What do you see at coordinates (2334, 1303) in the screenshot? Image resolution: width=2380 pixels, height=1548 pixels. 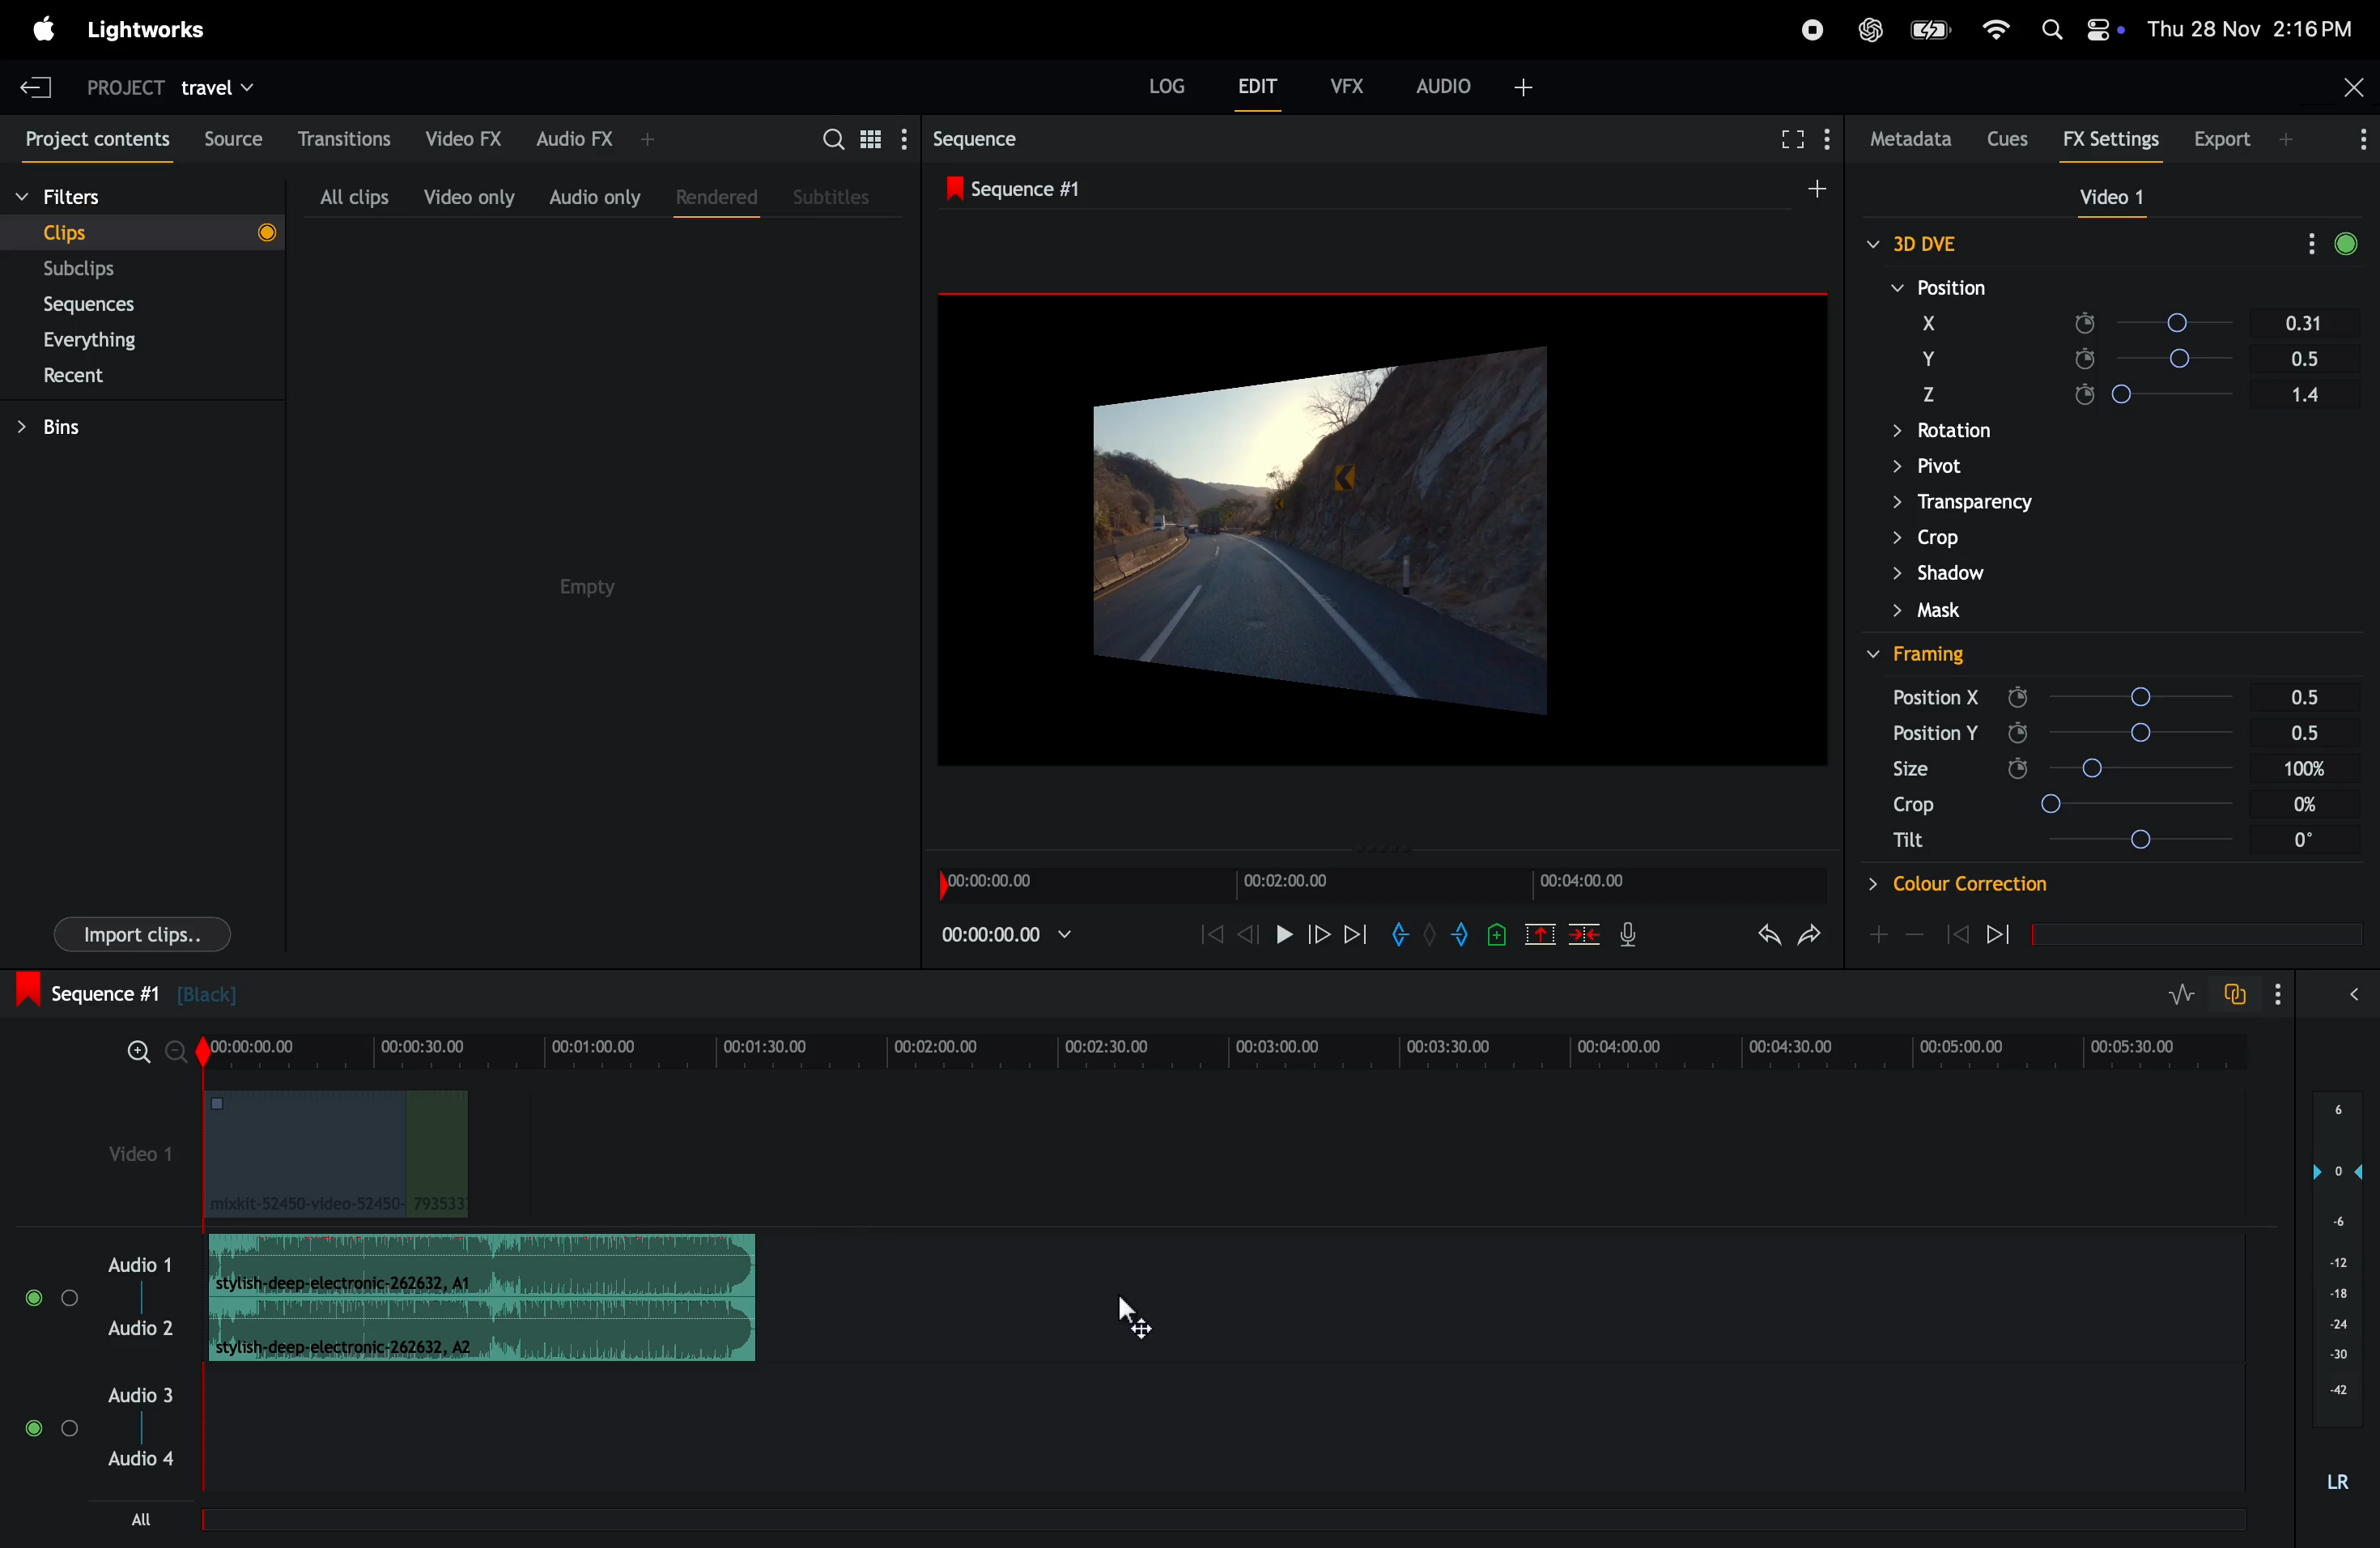 I see `pitch level` at bounding box center [2334, 1303].